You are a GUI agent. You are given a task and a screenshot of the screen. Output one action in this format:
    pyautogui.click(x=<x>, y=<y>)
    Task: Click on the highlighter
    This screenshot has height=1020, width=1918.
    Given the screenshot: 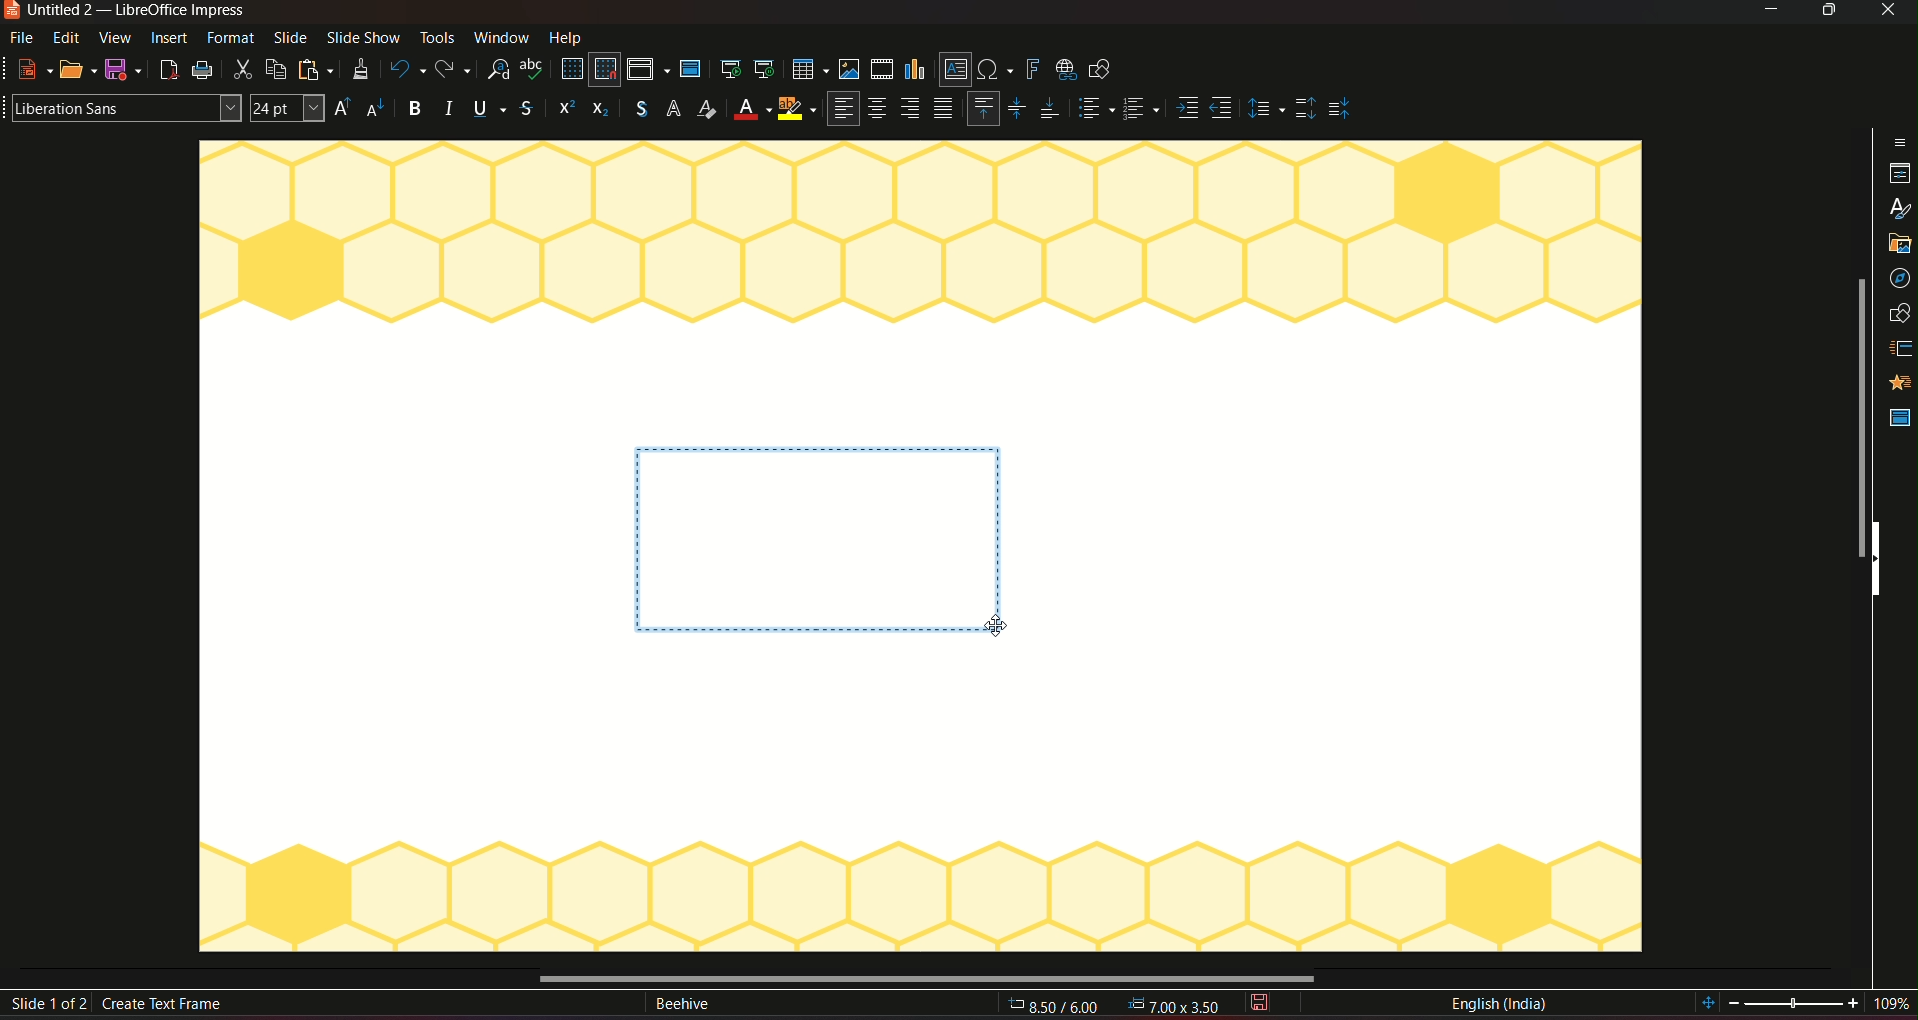 What is the action you would take?
    pyautogui.click(x=798, y=111)
    